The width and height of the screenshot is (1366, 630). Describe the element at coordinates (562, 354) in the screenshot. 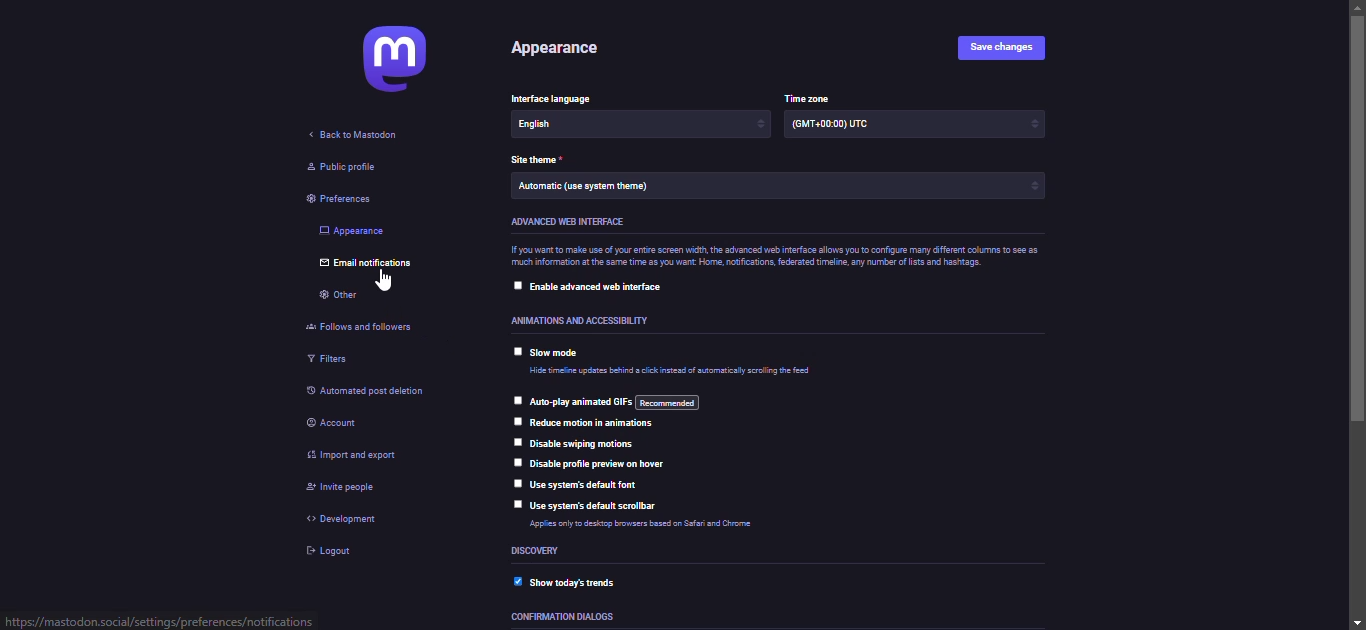

I see `slow mode` at that location.